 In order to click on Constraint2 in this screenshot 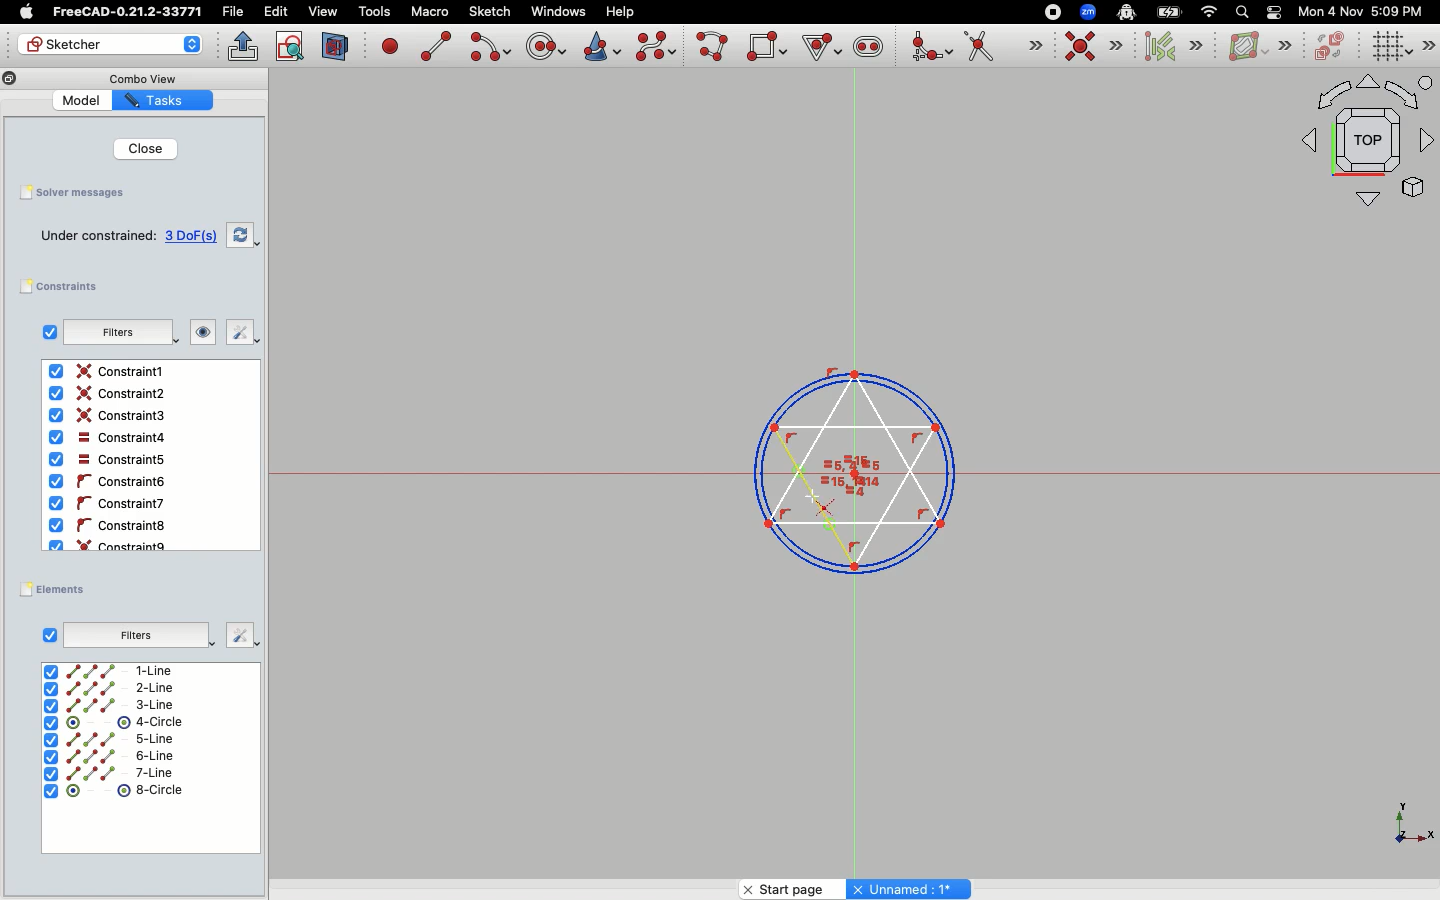, I will do `click(112, 394)`.